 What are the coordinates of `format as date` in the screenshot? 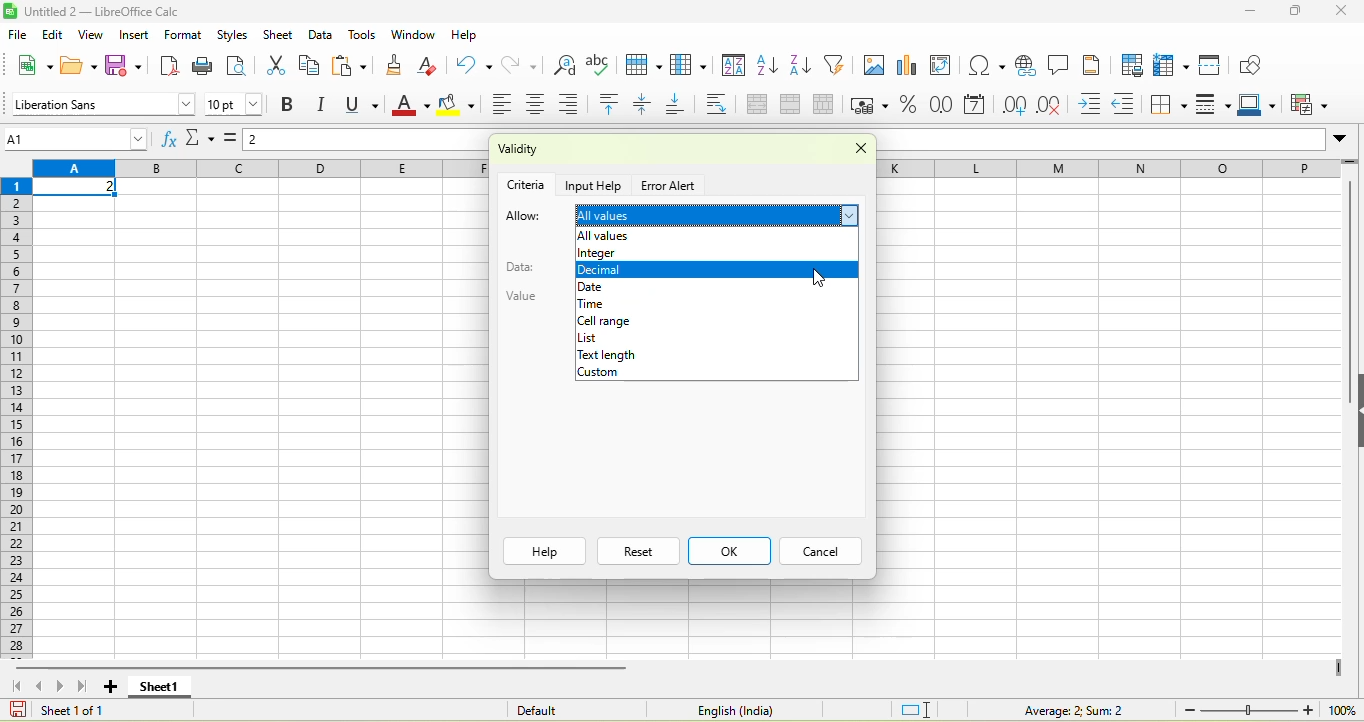 It's located at (976, 106).